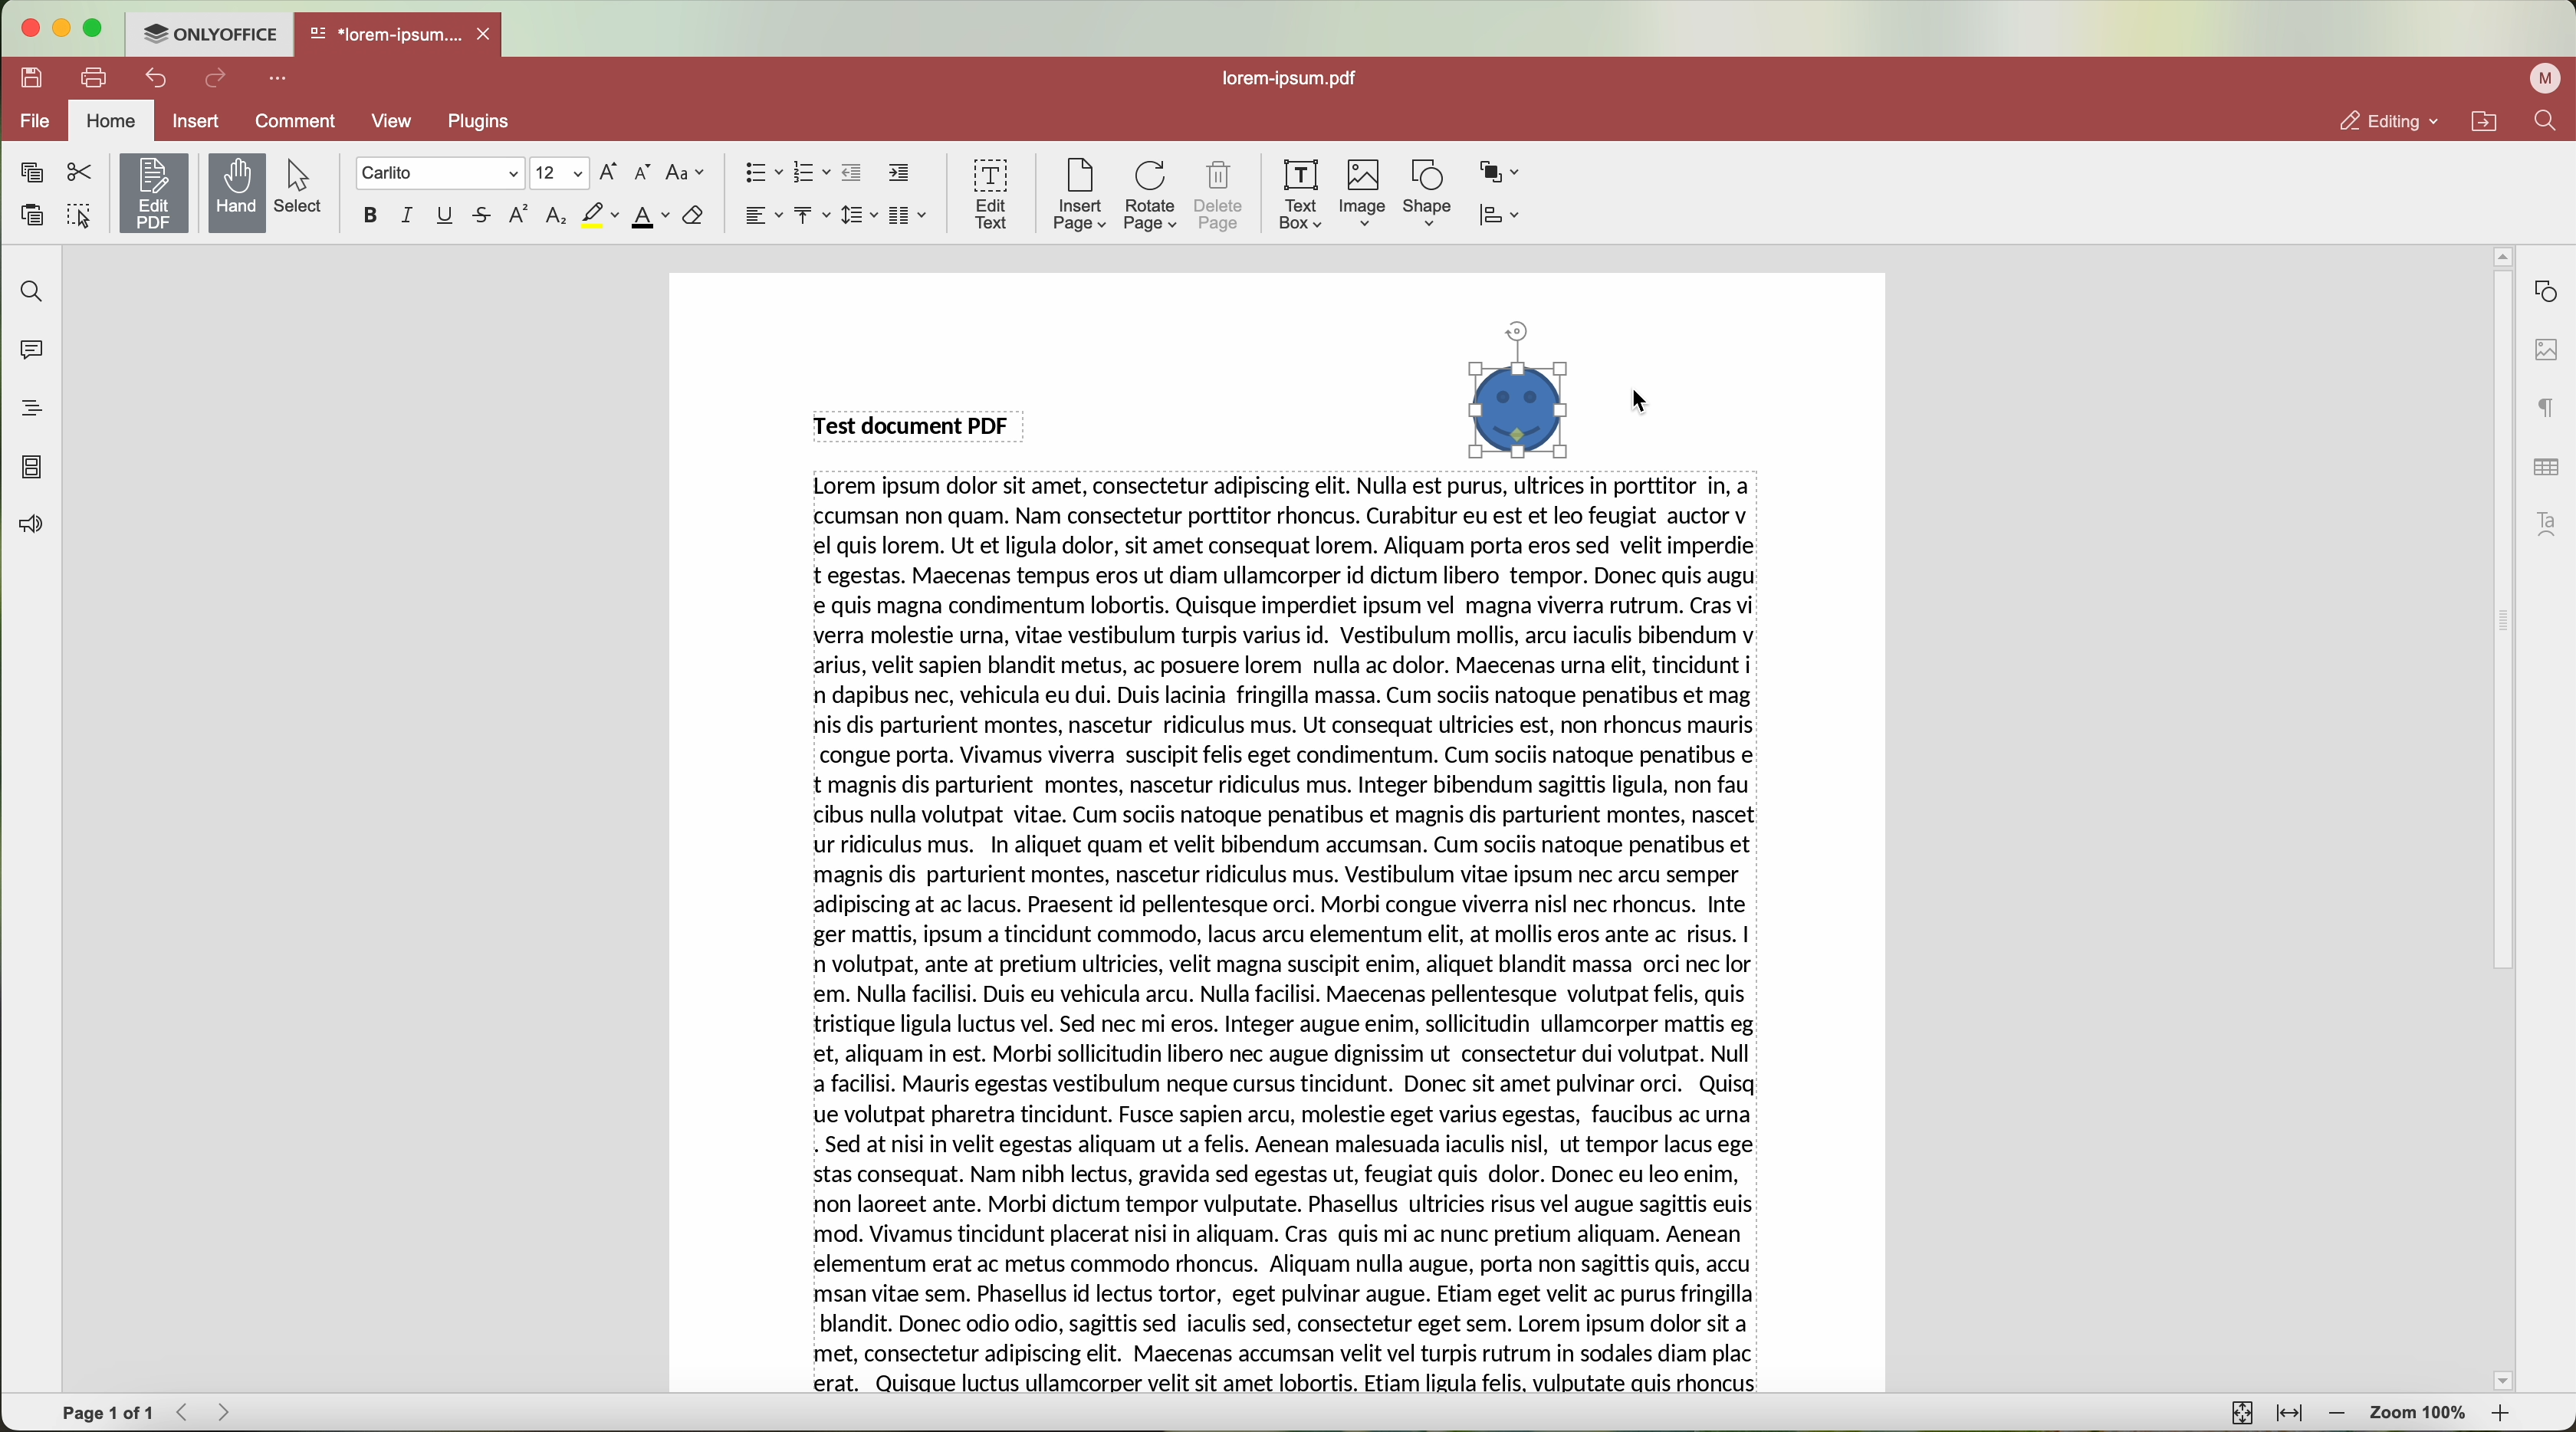  Describe the element at coordinates (2484, 122) in the screenshot. I see `open file location` at that location.